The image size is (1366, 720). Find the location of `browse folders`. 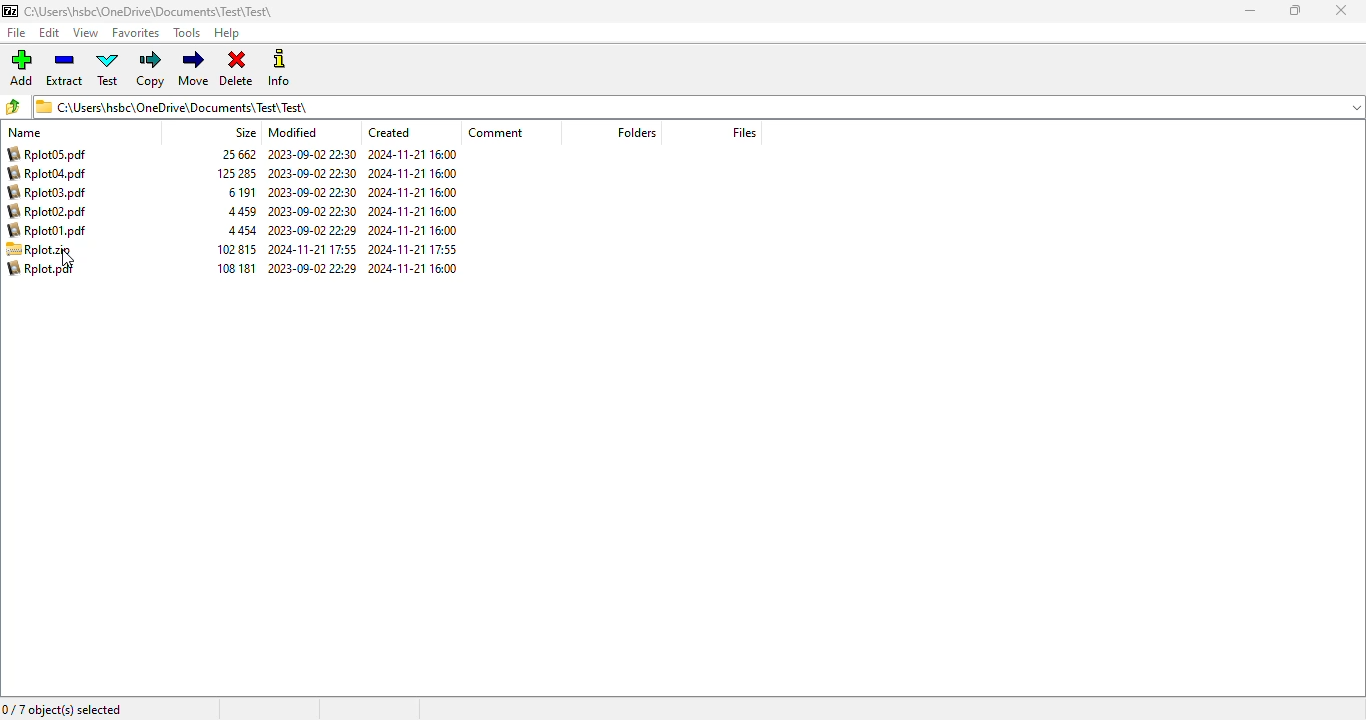

browse folders is located at coordinates (12, 106).